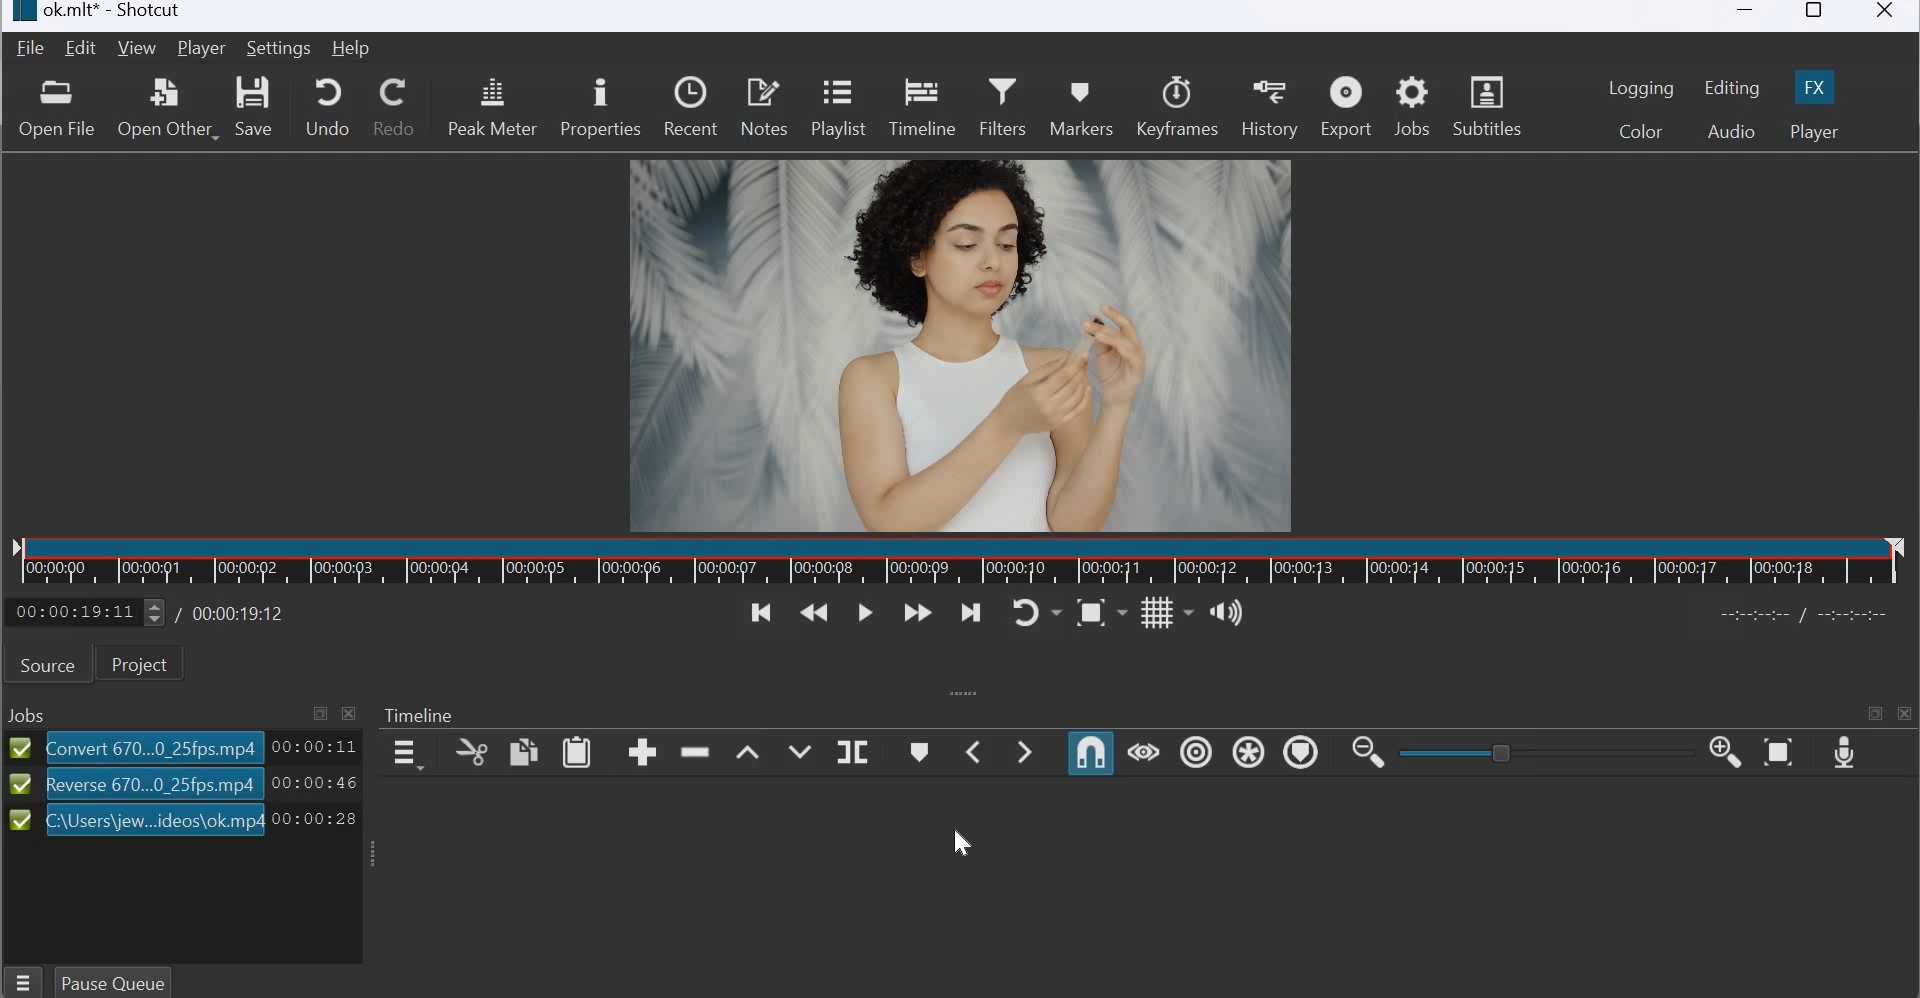 The width and height of the screenshot is (1920, 998). What do you see at coordinates (842, 109) in the screenshot?
I see `Playlist` at bounding box center [842, 109].